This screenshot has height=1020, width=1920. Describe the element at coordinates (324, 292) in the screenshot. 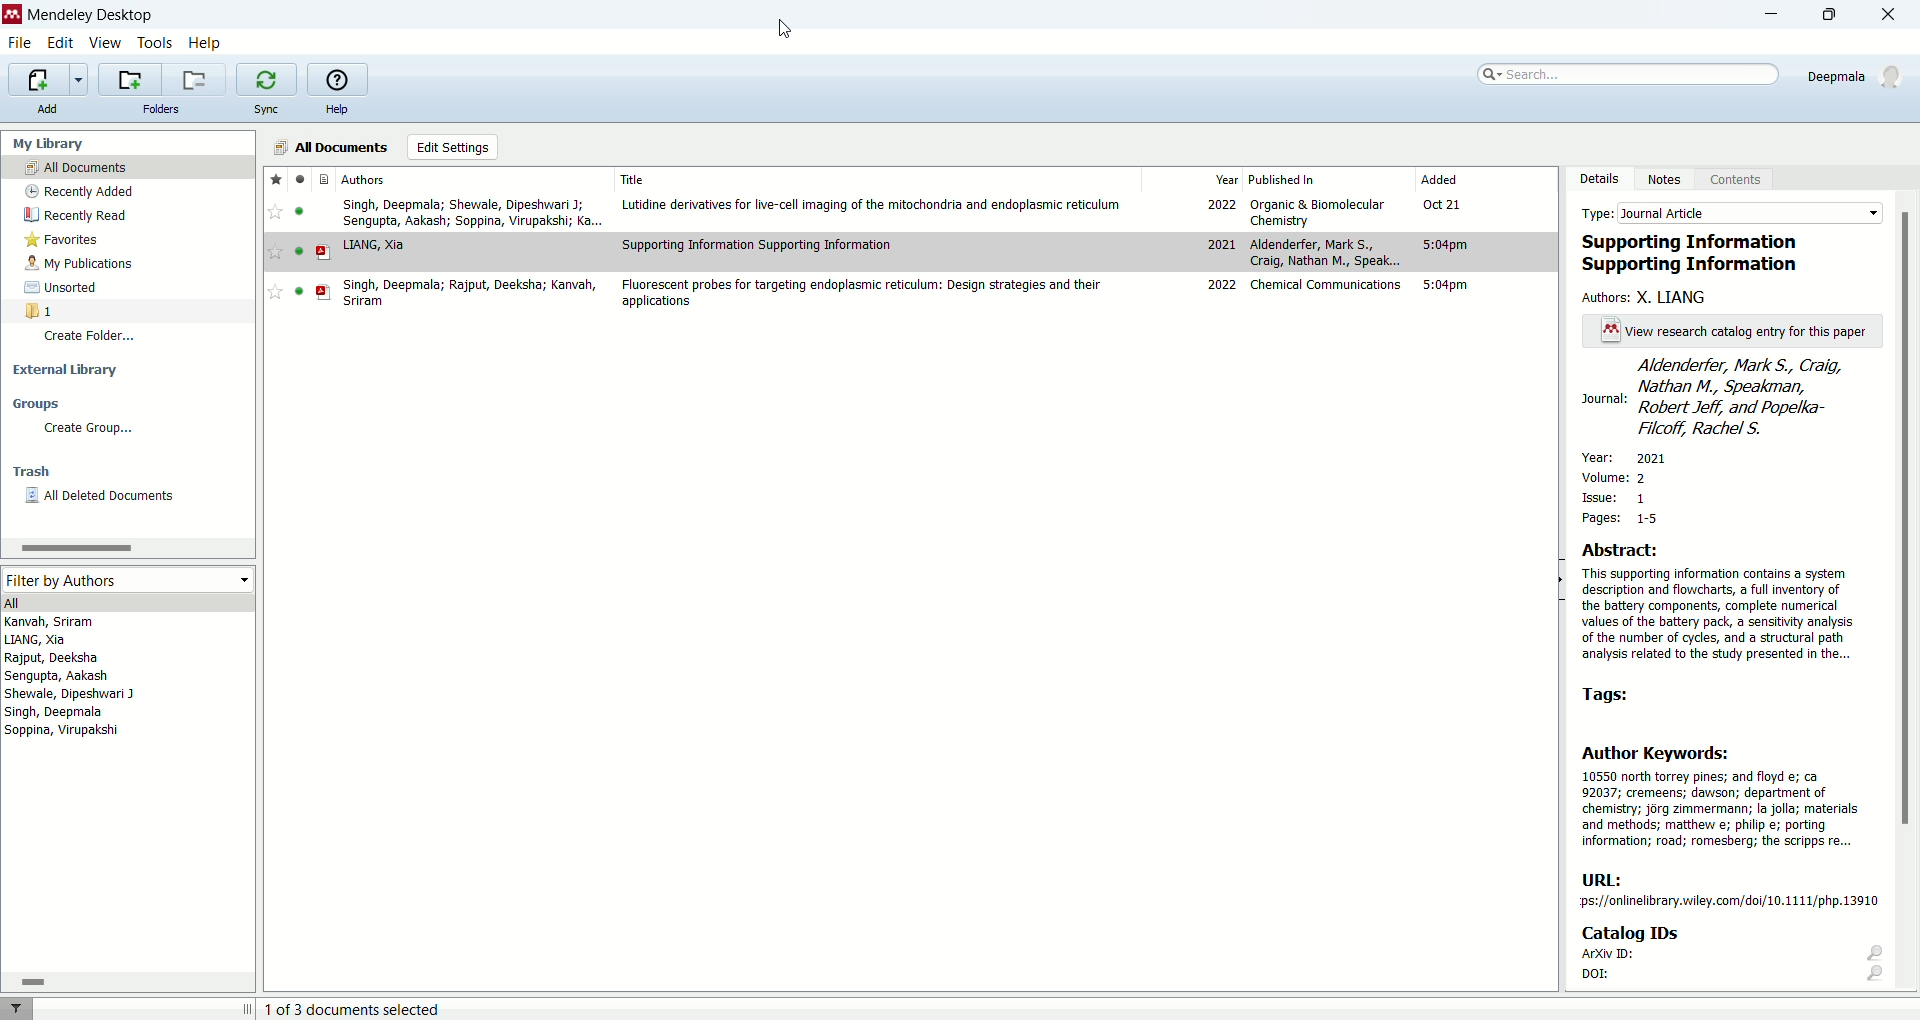

I see `PDF` at that location.